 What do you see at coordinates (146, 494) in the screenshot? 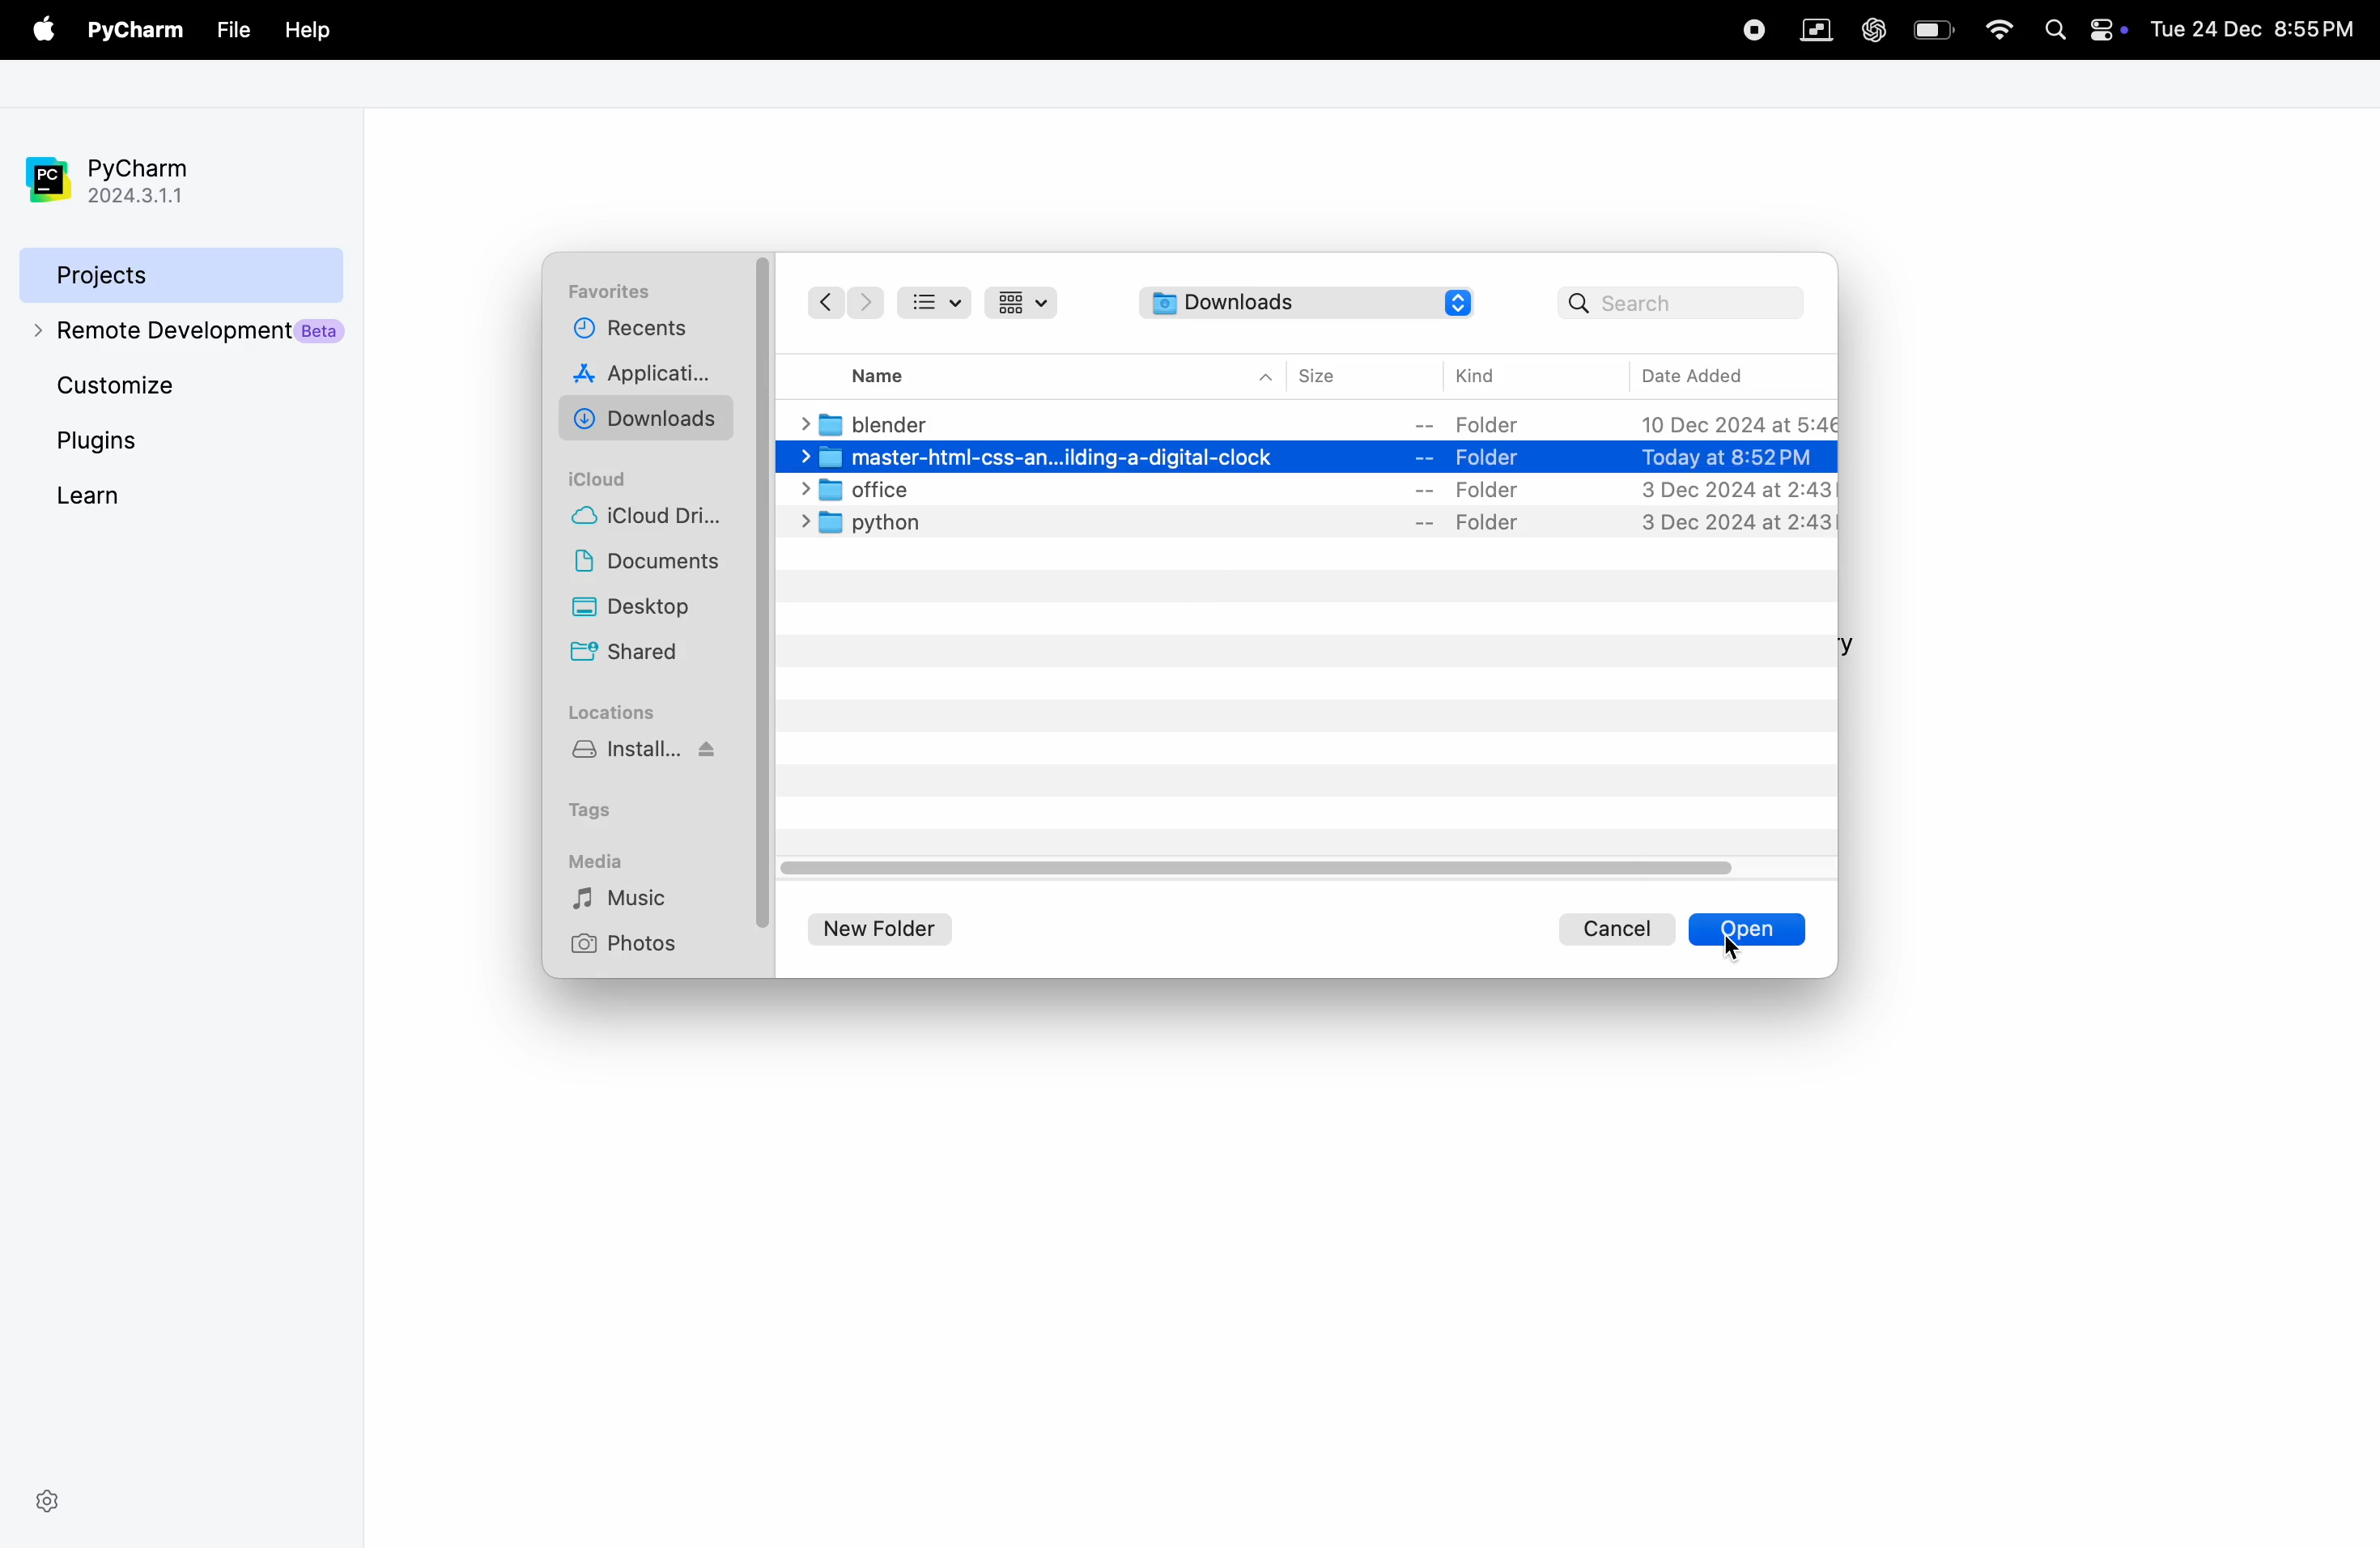
I see `learn ` at bounding box center [146, 494].